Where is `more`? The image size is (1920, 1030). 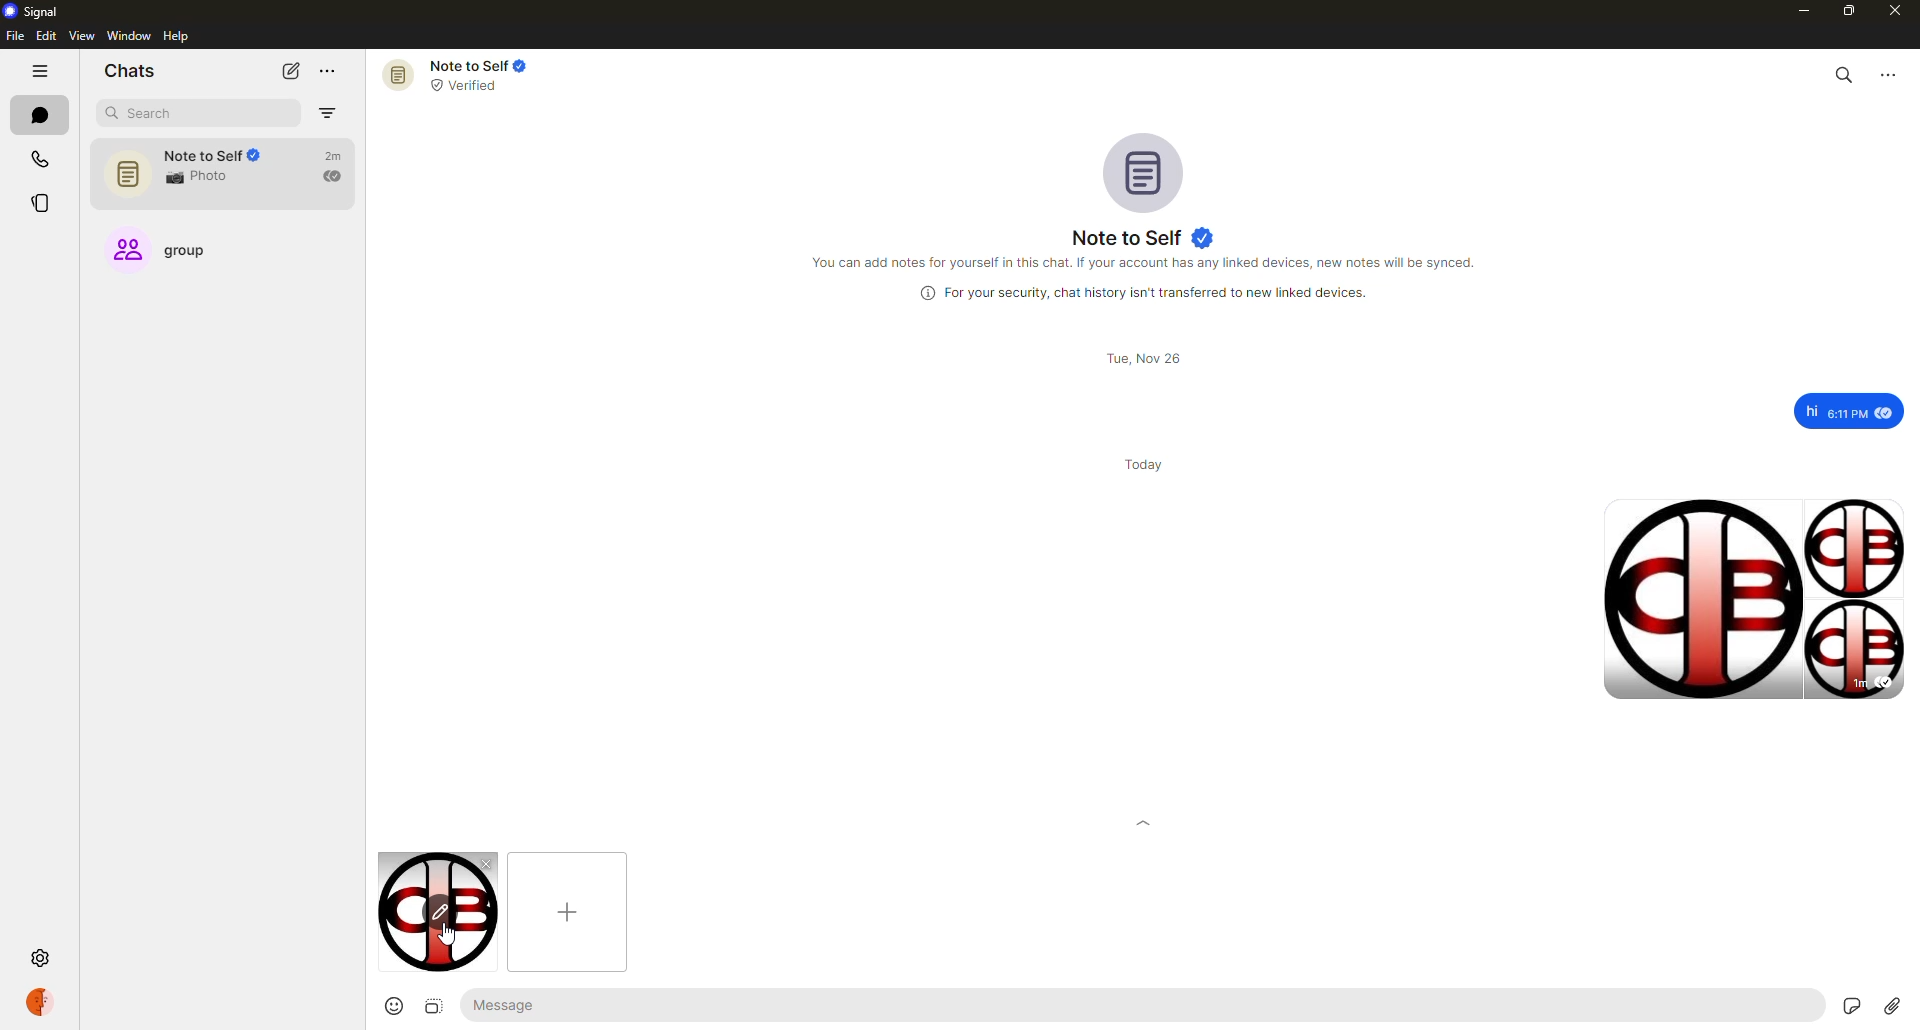 more is located at coordinates (330, 71).